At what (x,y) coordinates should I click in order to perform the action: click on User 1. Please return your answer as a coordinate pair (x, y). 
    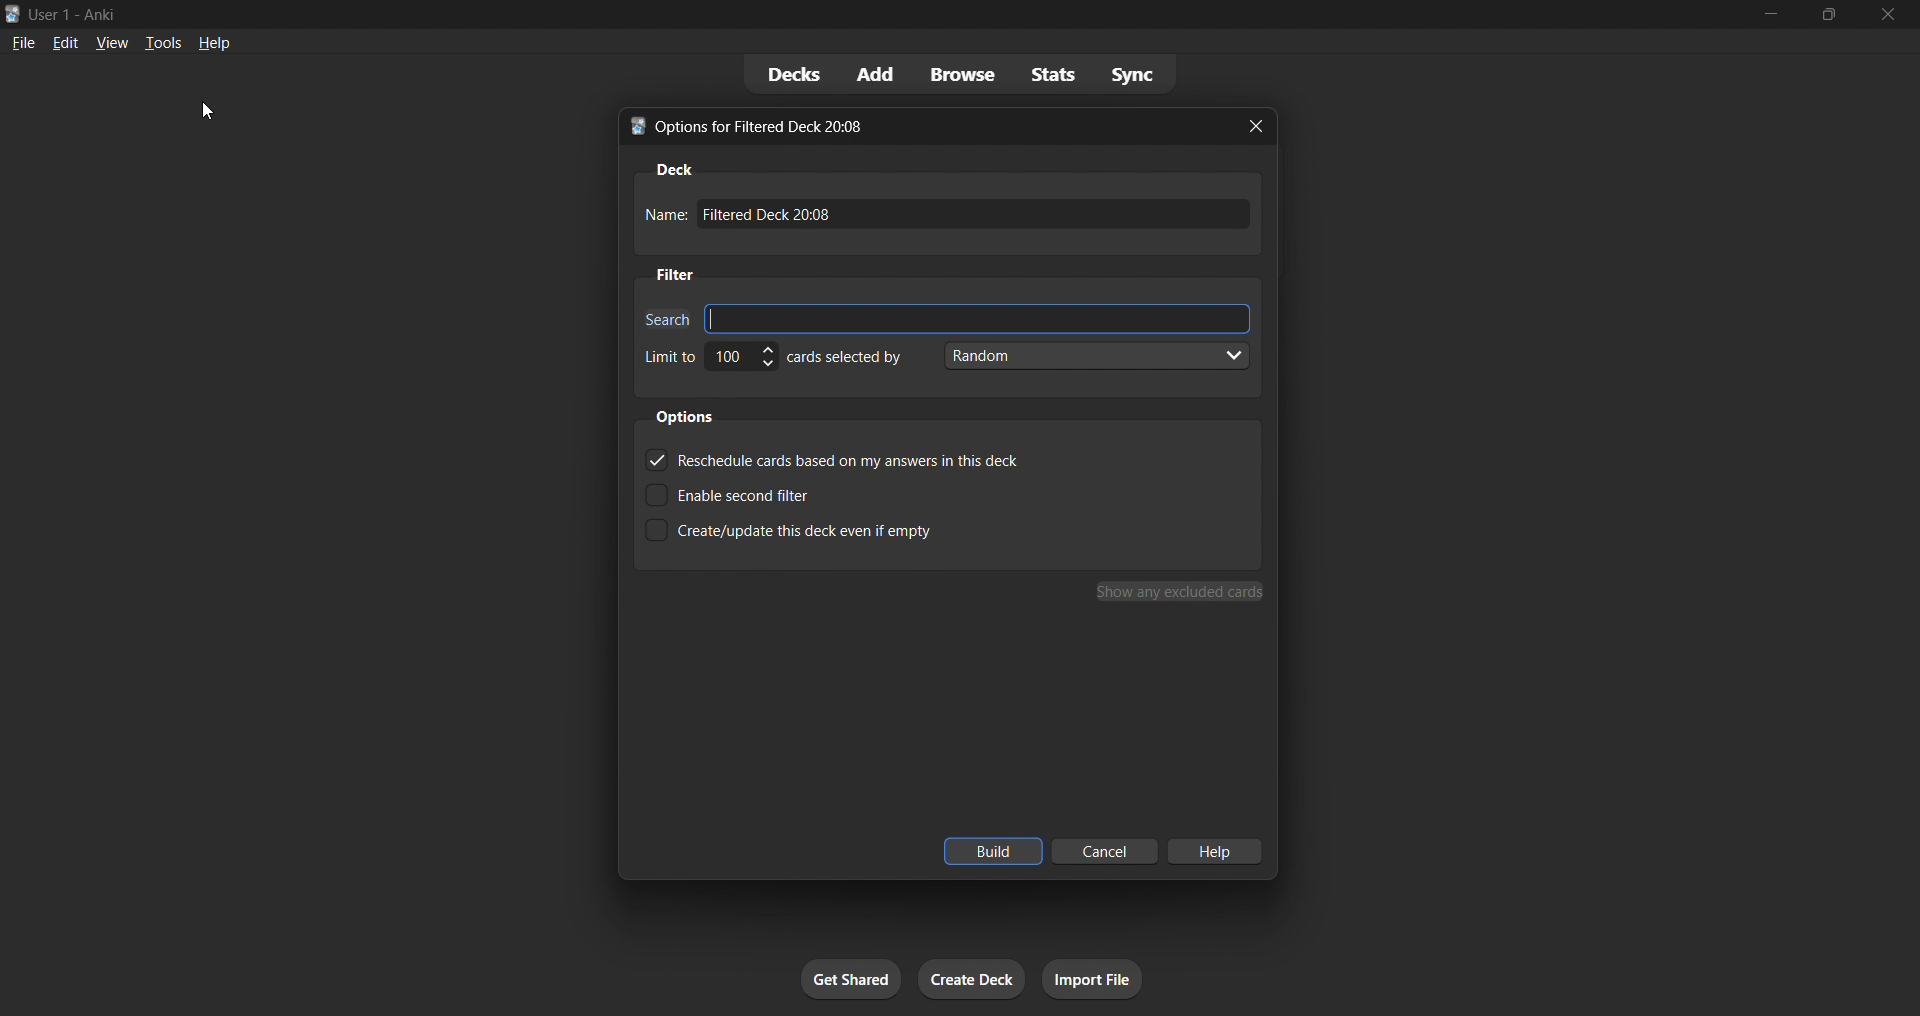
    Looking at the image, I should click on (50, 13).